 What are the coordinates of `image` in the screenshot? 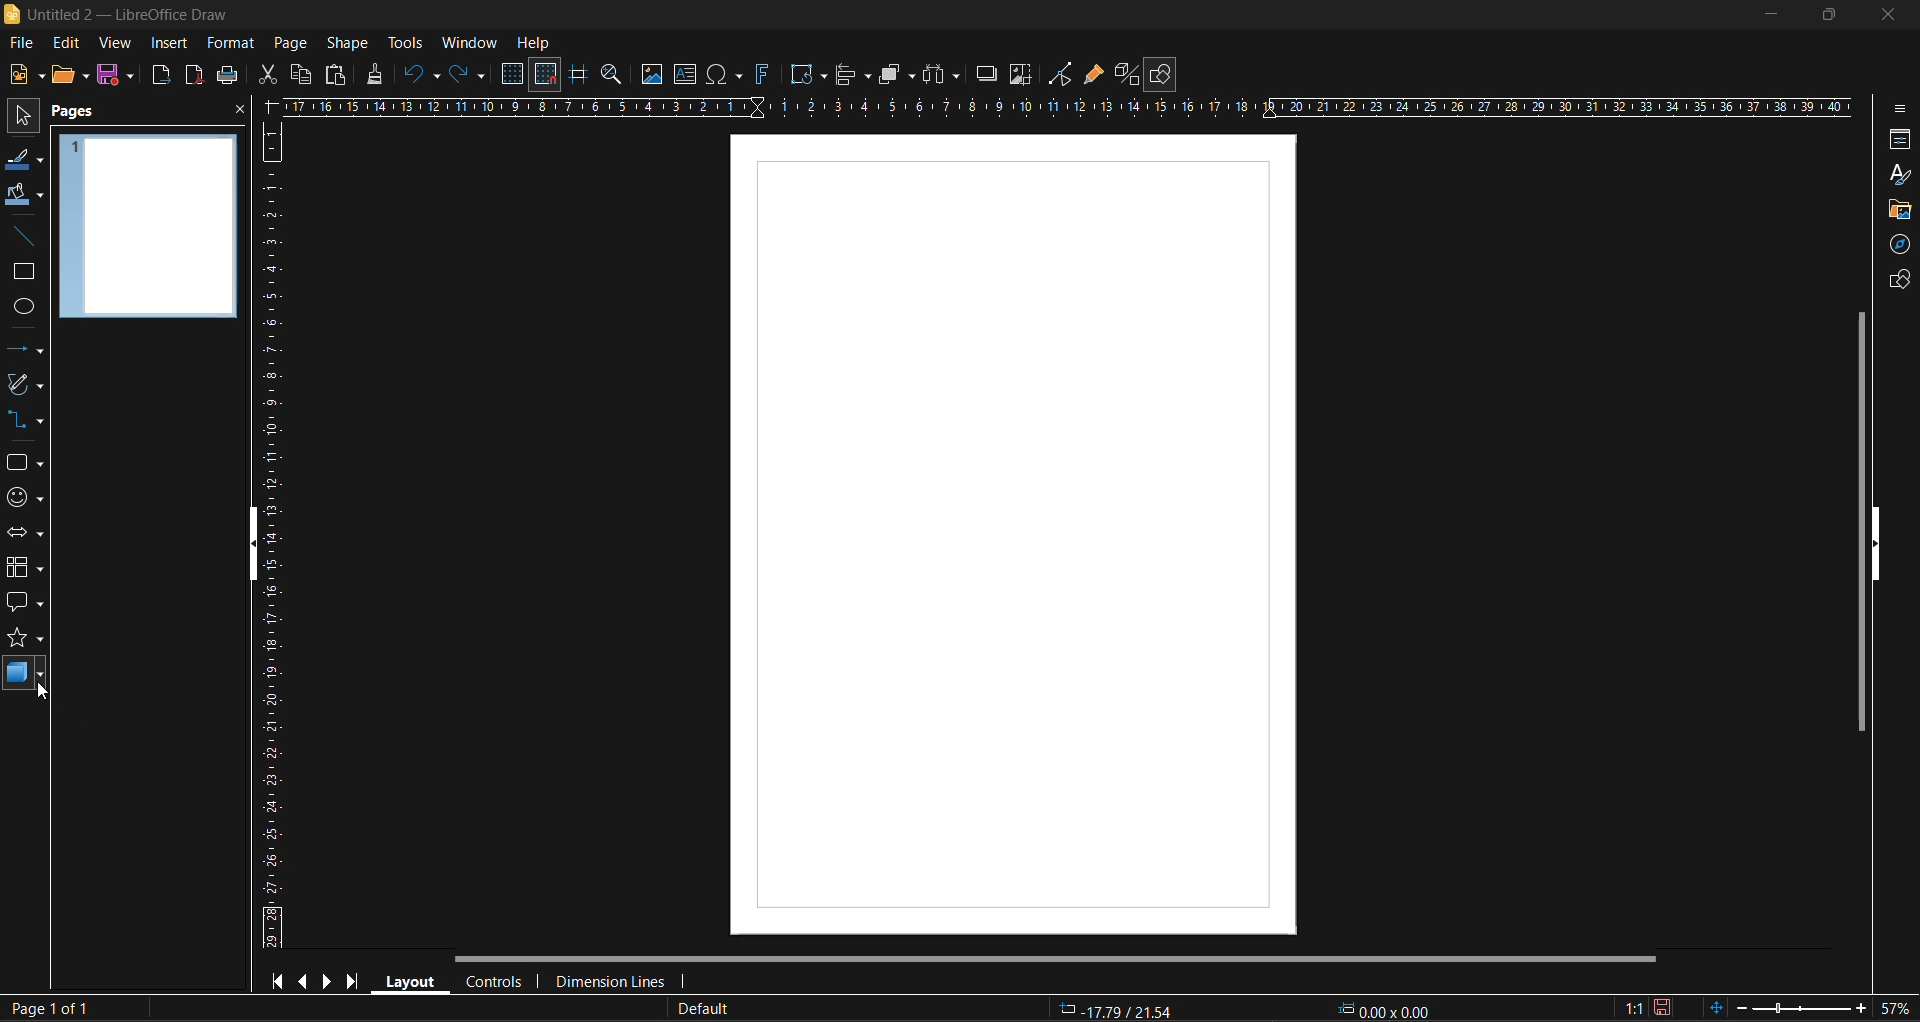 It's located at (652, 76).